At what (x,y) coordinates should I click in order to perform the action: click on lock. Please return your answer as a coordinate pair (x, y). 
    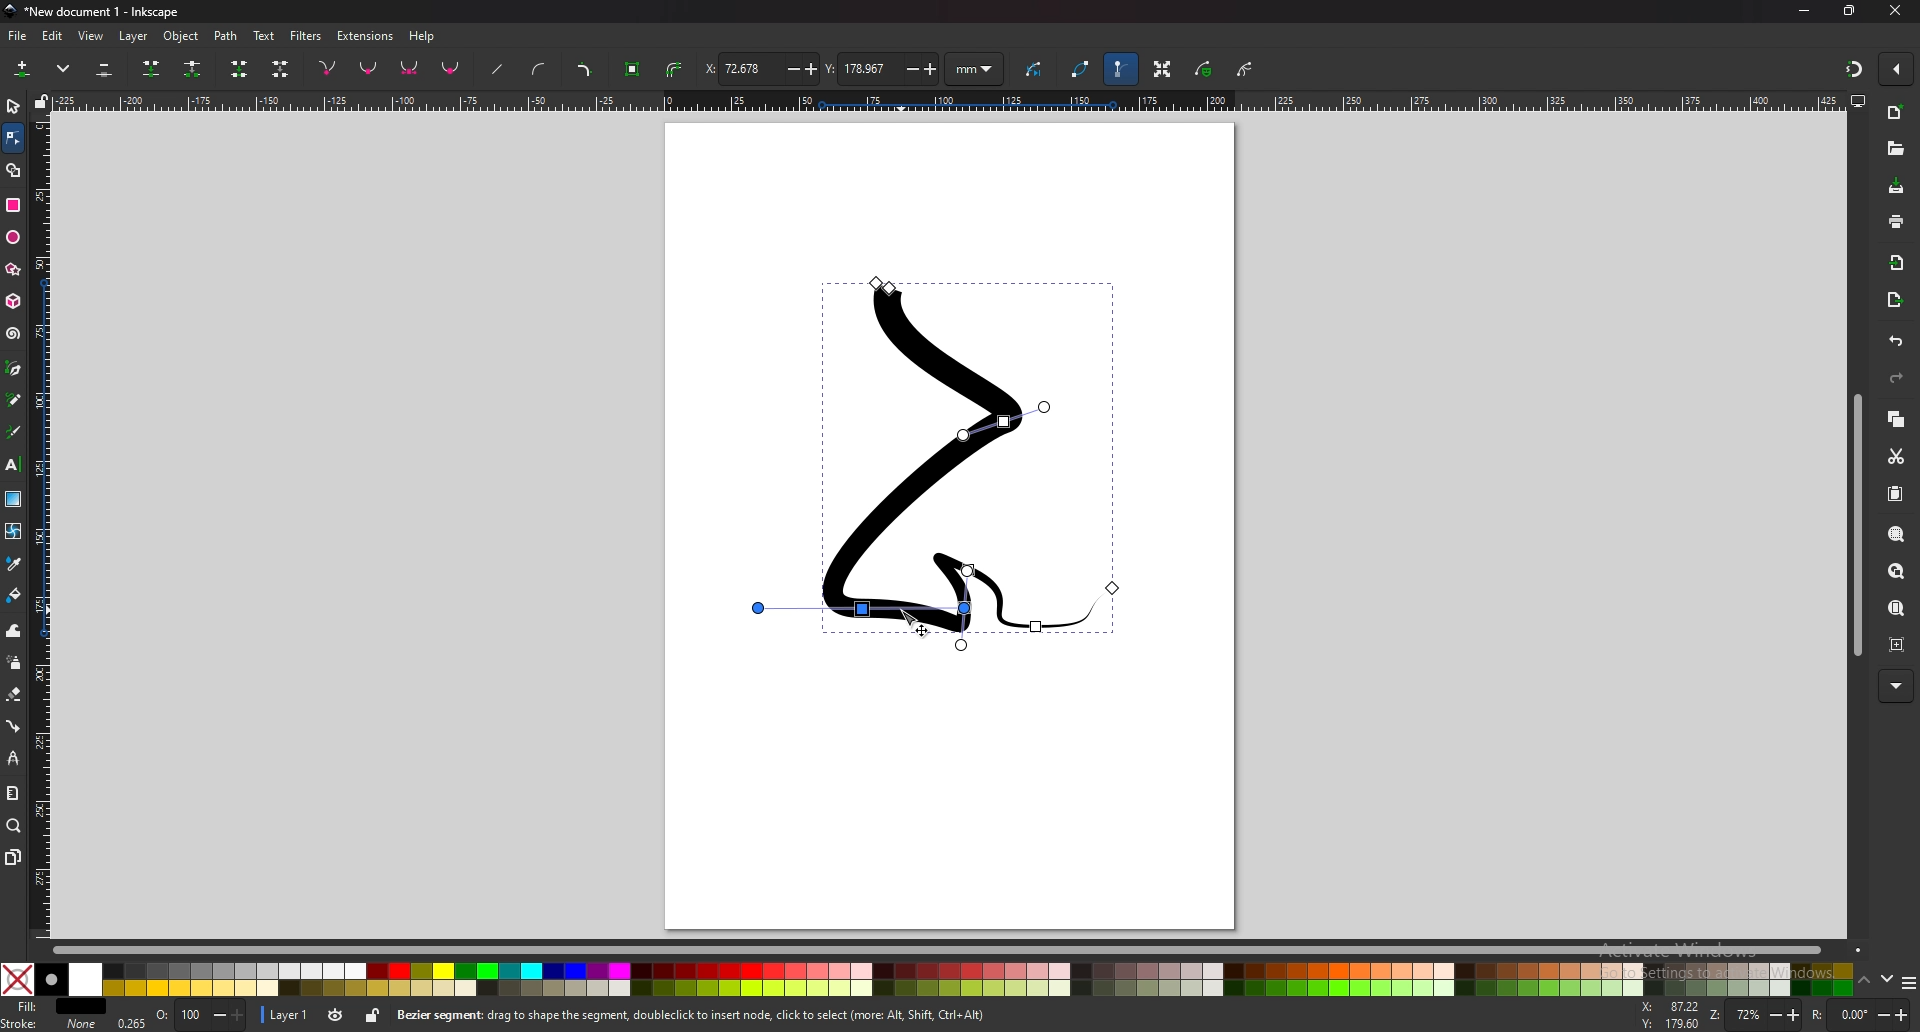
    Looking at the image, I should click on (371, 1018).